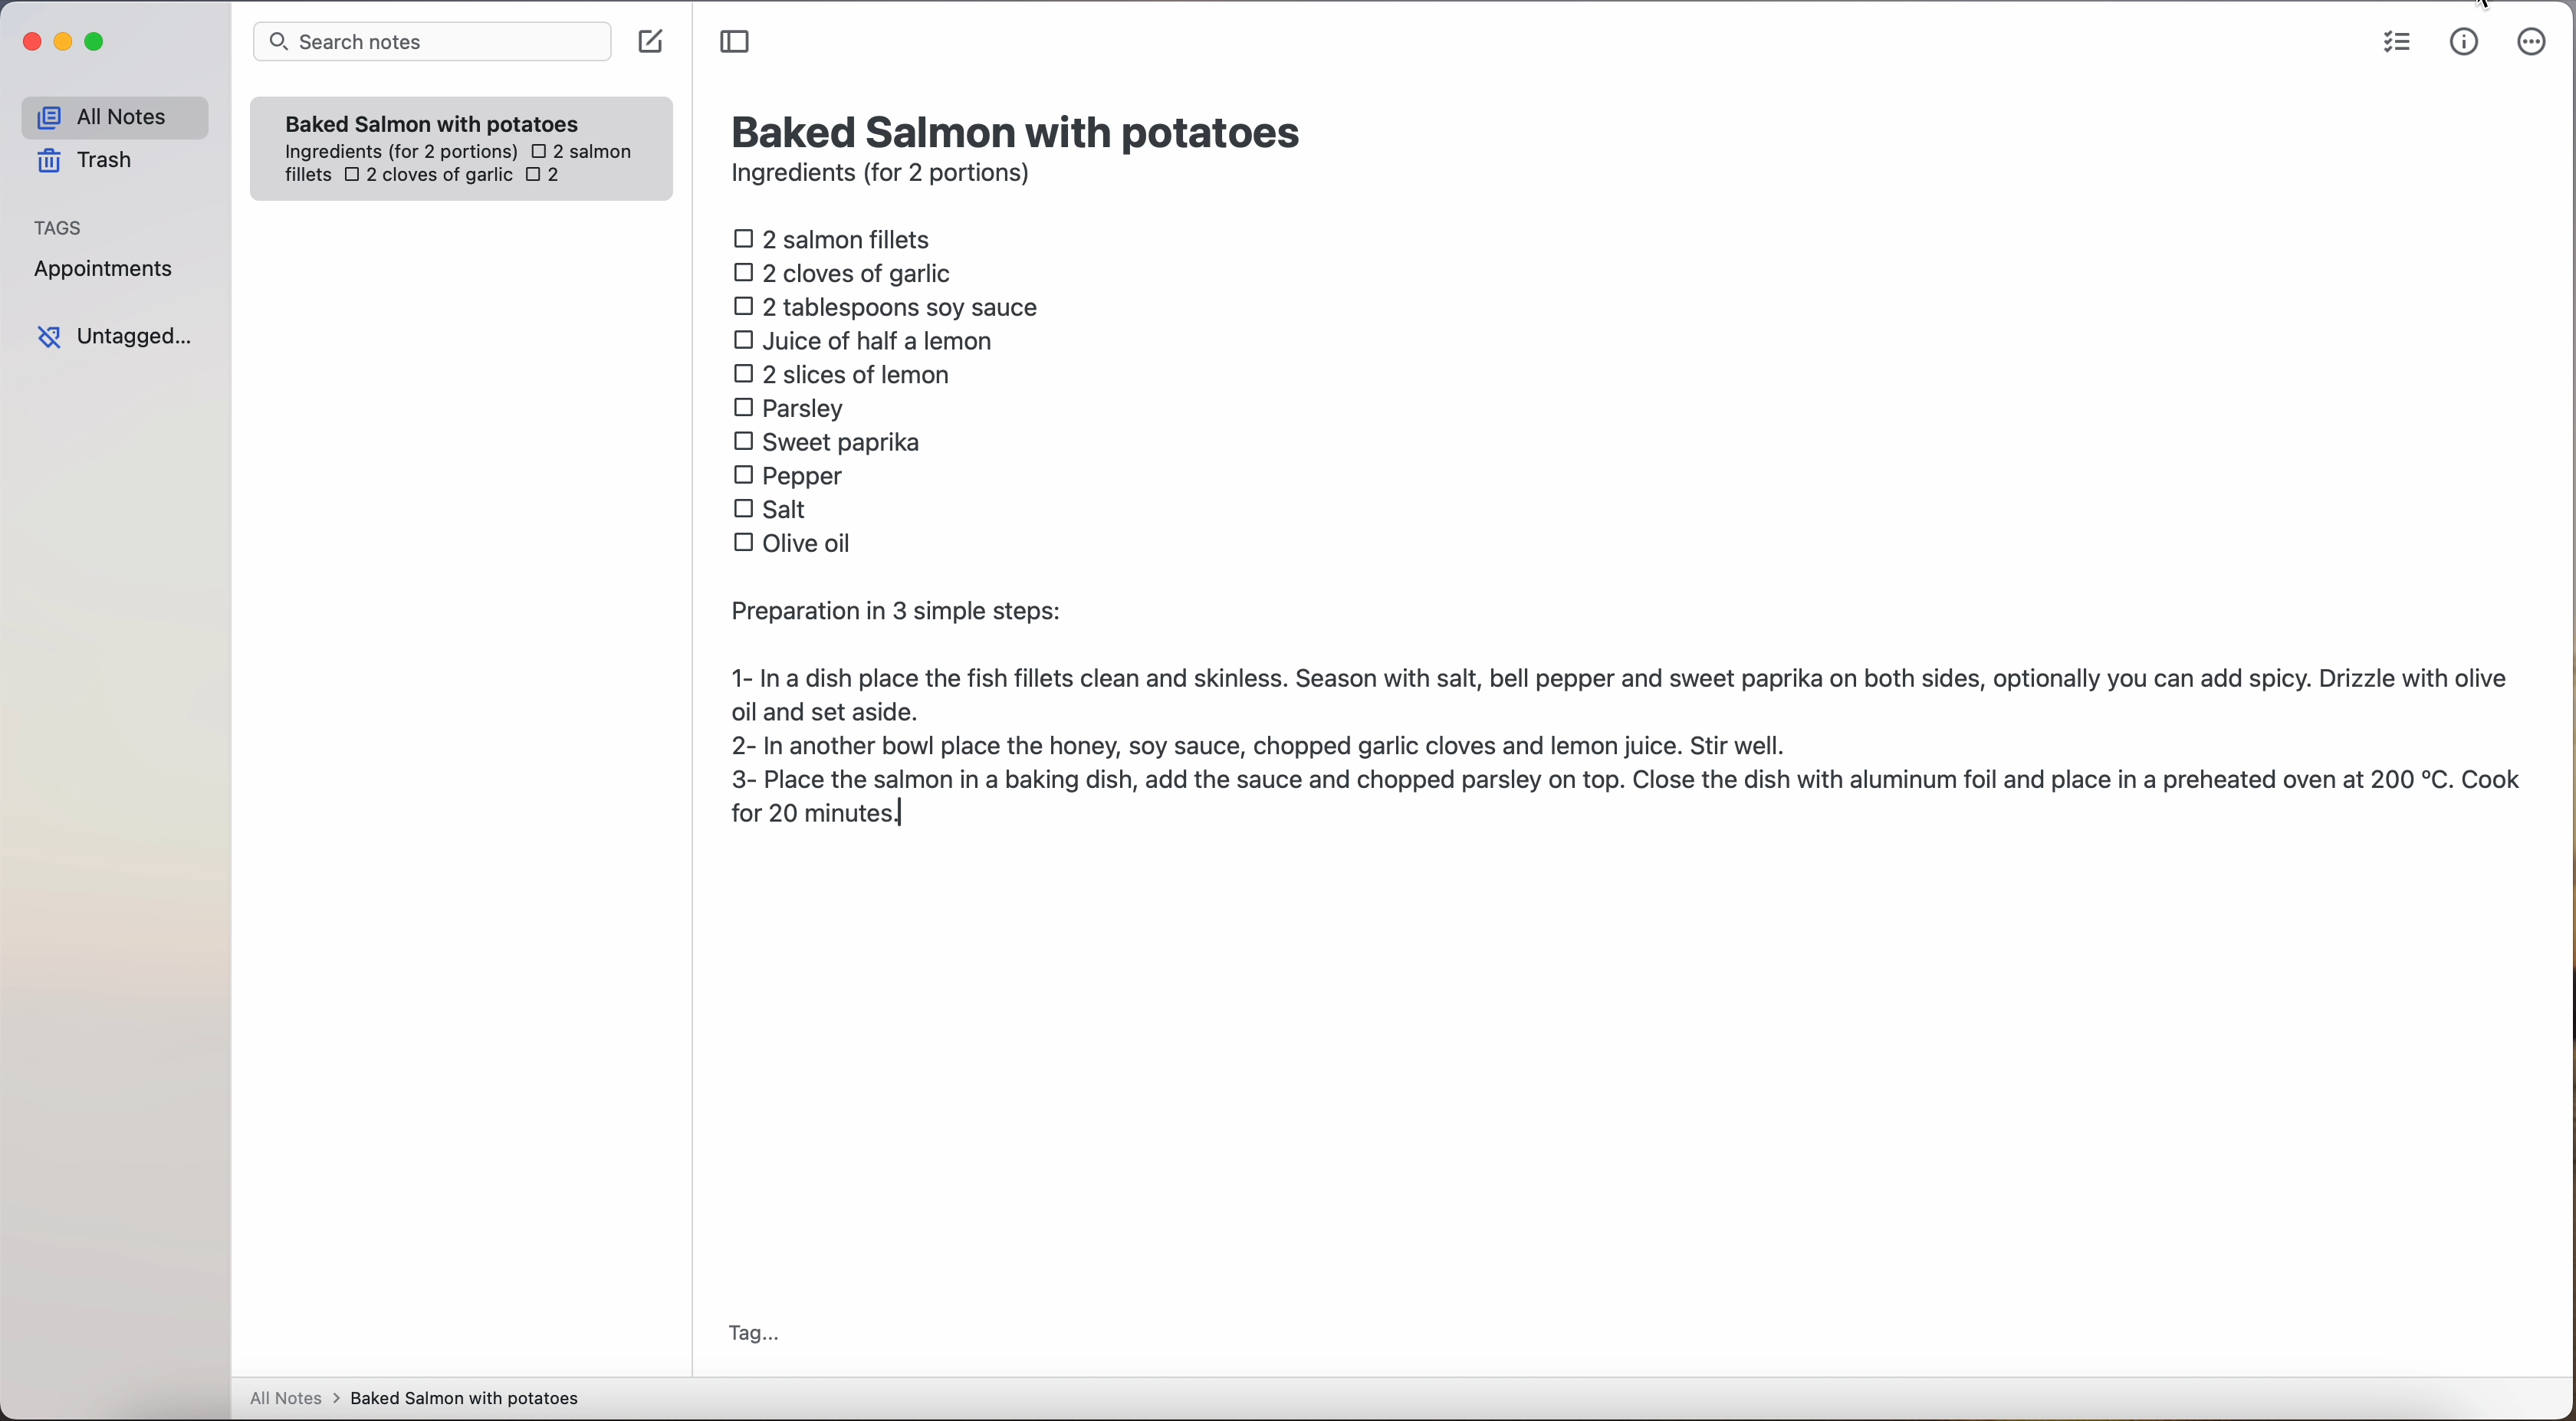  I want to click on 2 slices of lemon, so click(843, 374).